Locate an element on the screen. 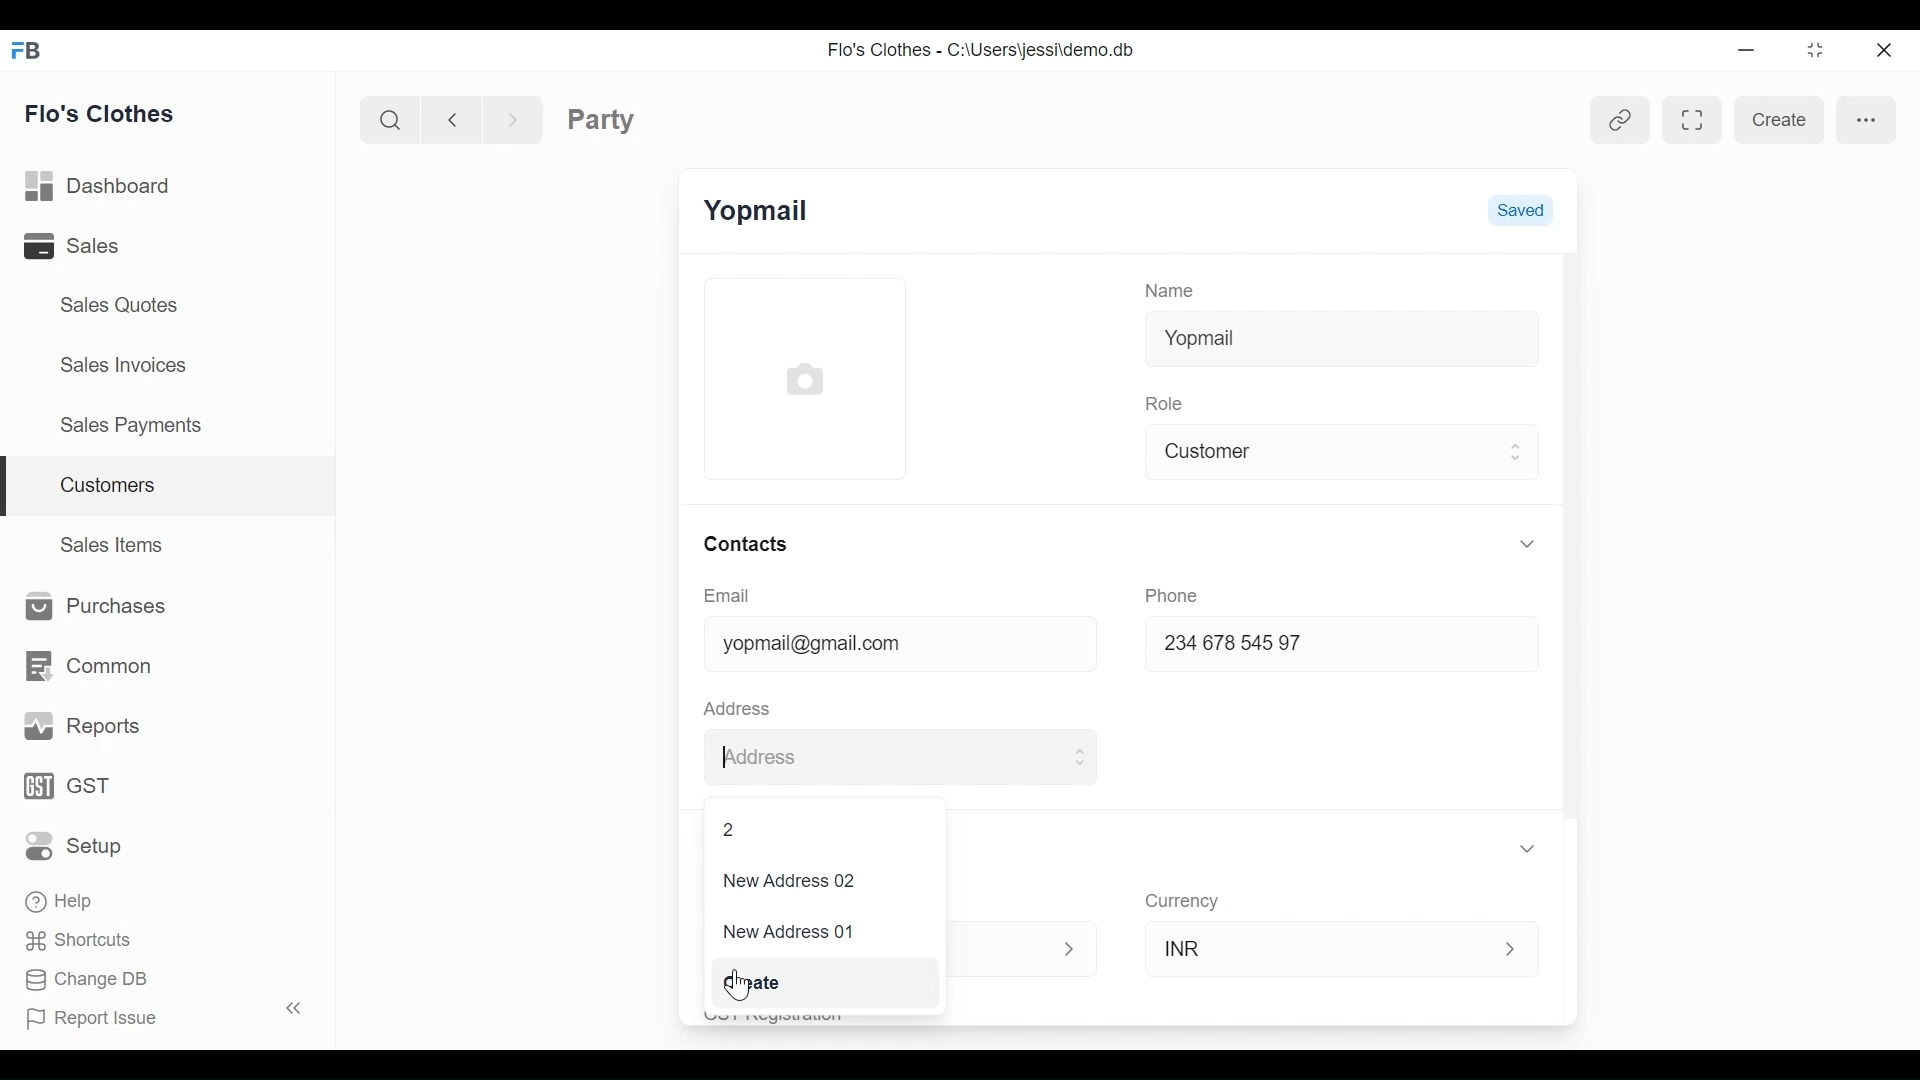  Expand is located at coordinates (1071, 947).